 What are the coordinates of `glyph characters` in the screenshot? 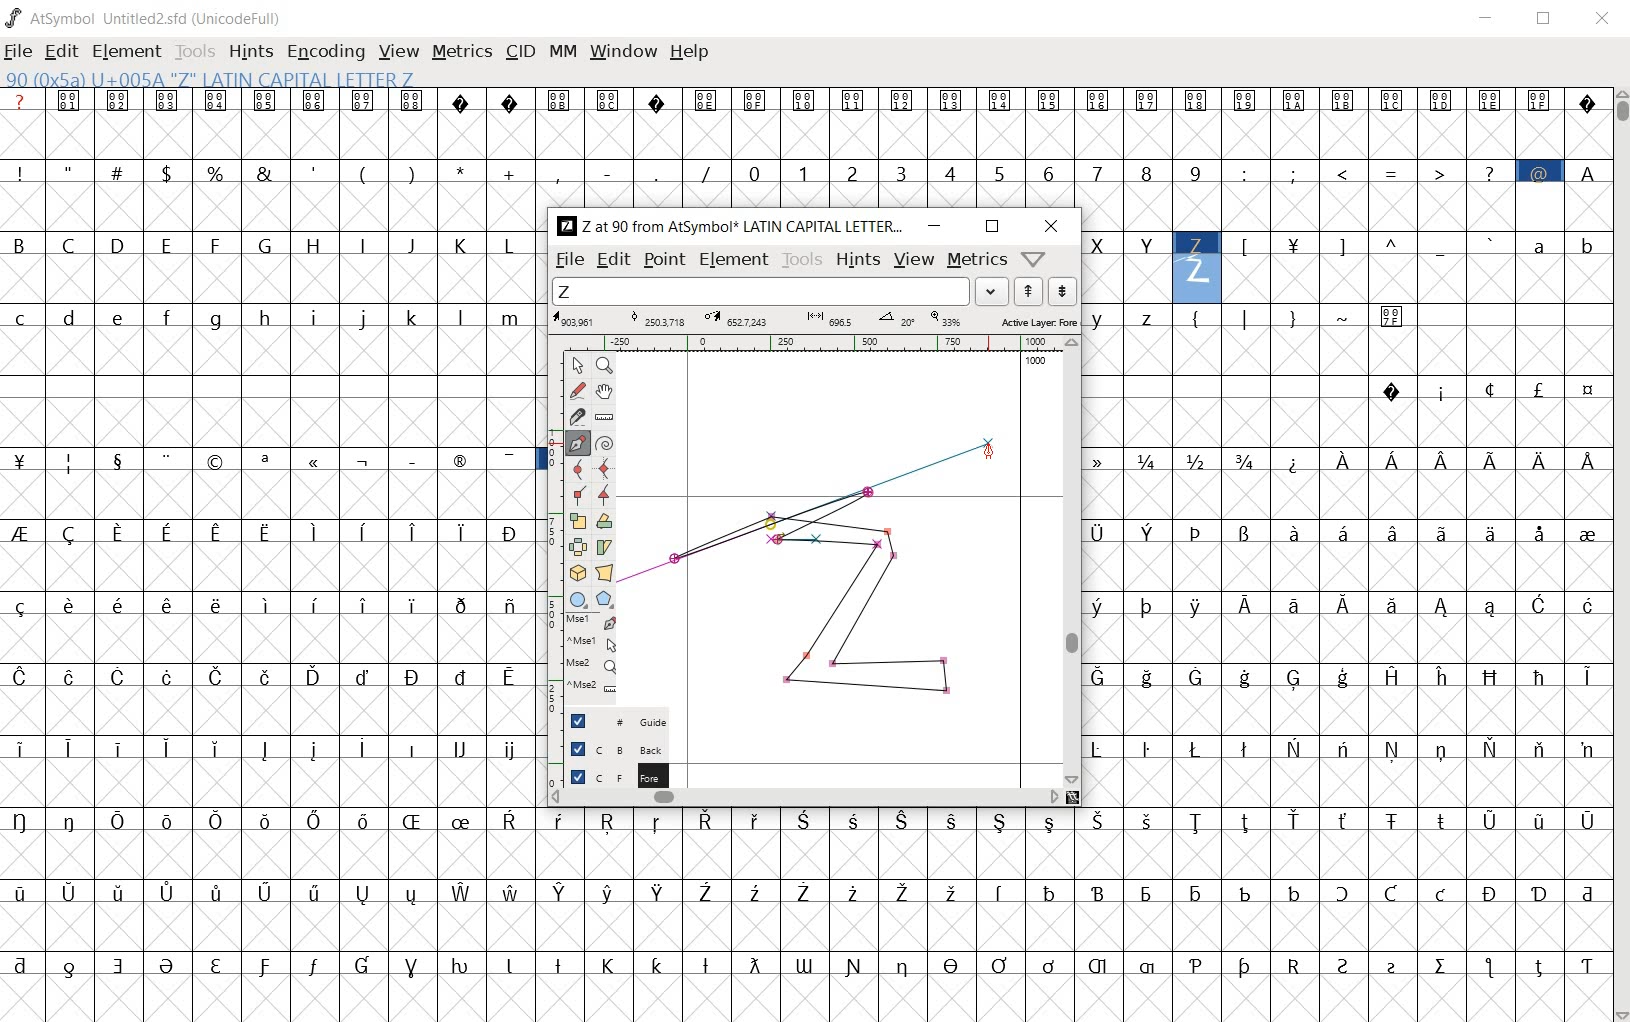 It's located at (1346, 554).